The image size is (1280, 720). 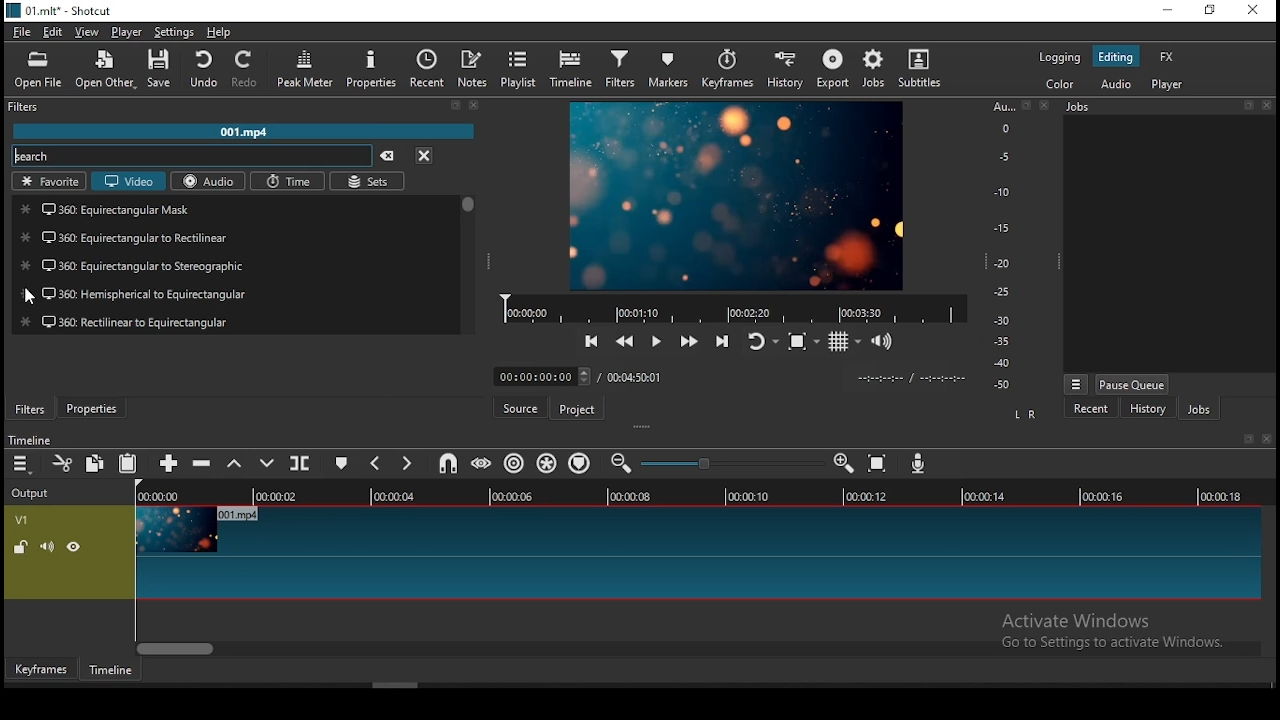 I want to click on Open Other, so click(x=103, y=70).